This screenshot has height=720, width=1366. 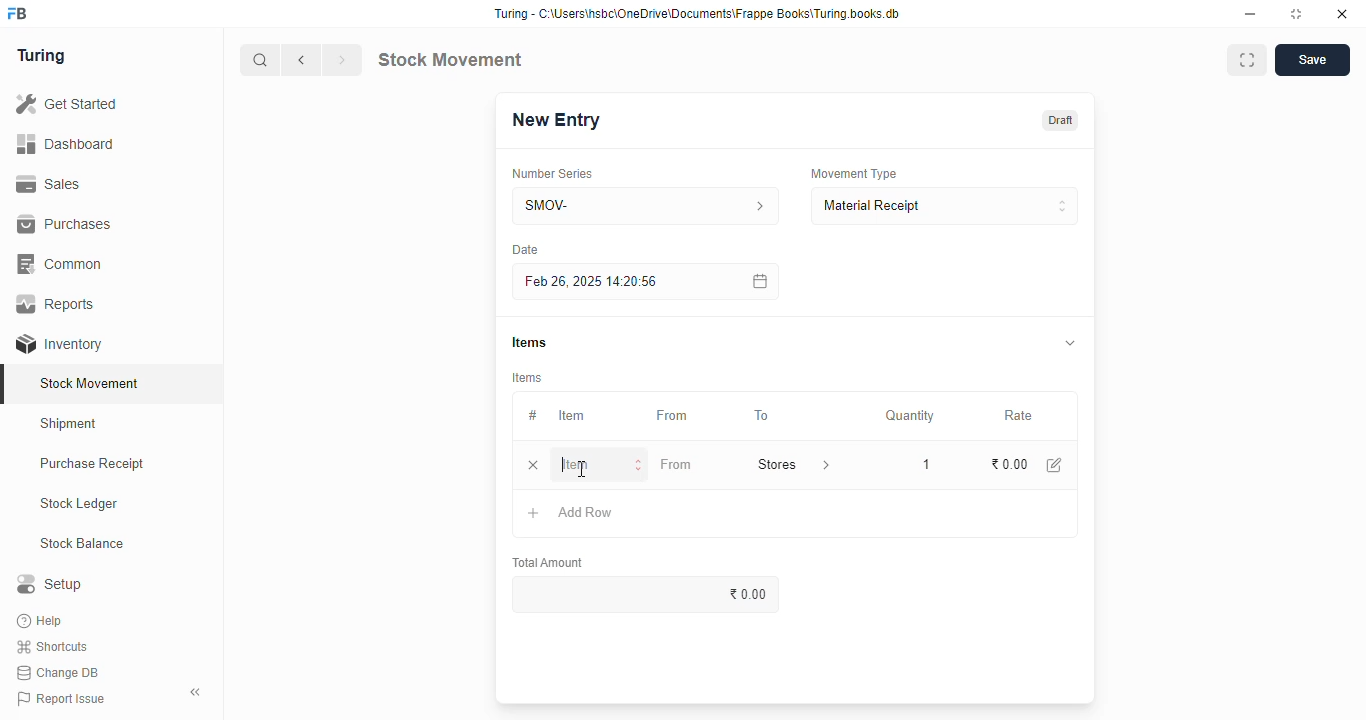 I want to click on calendar, so click(x=758, y=281).